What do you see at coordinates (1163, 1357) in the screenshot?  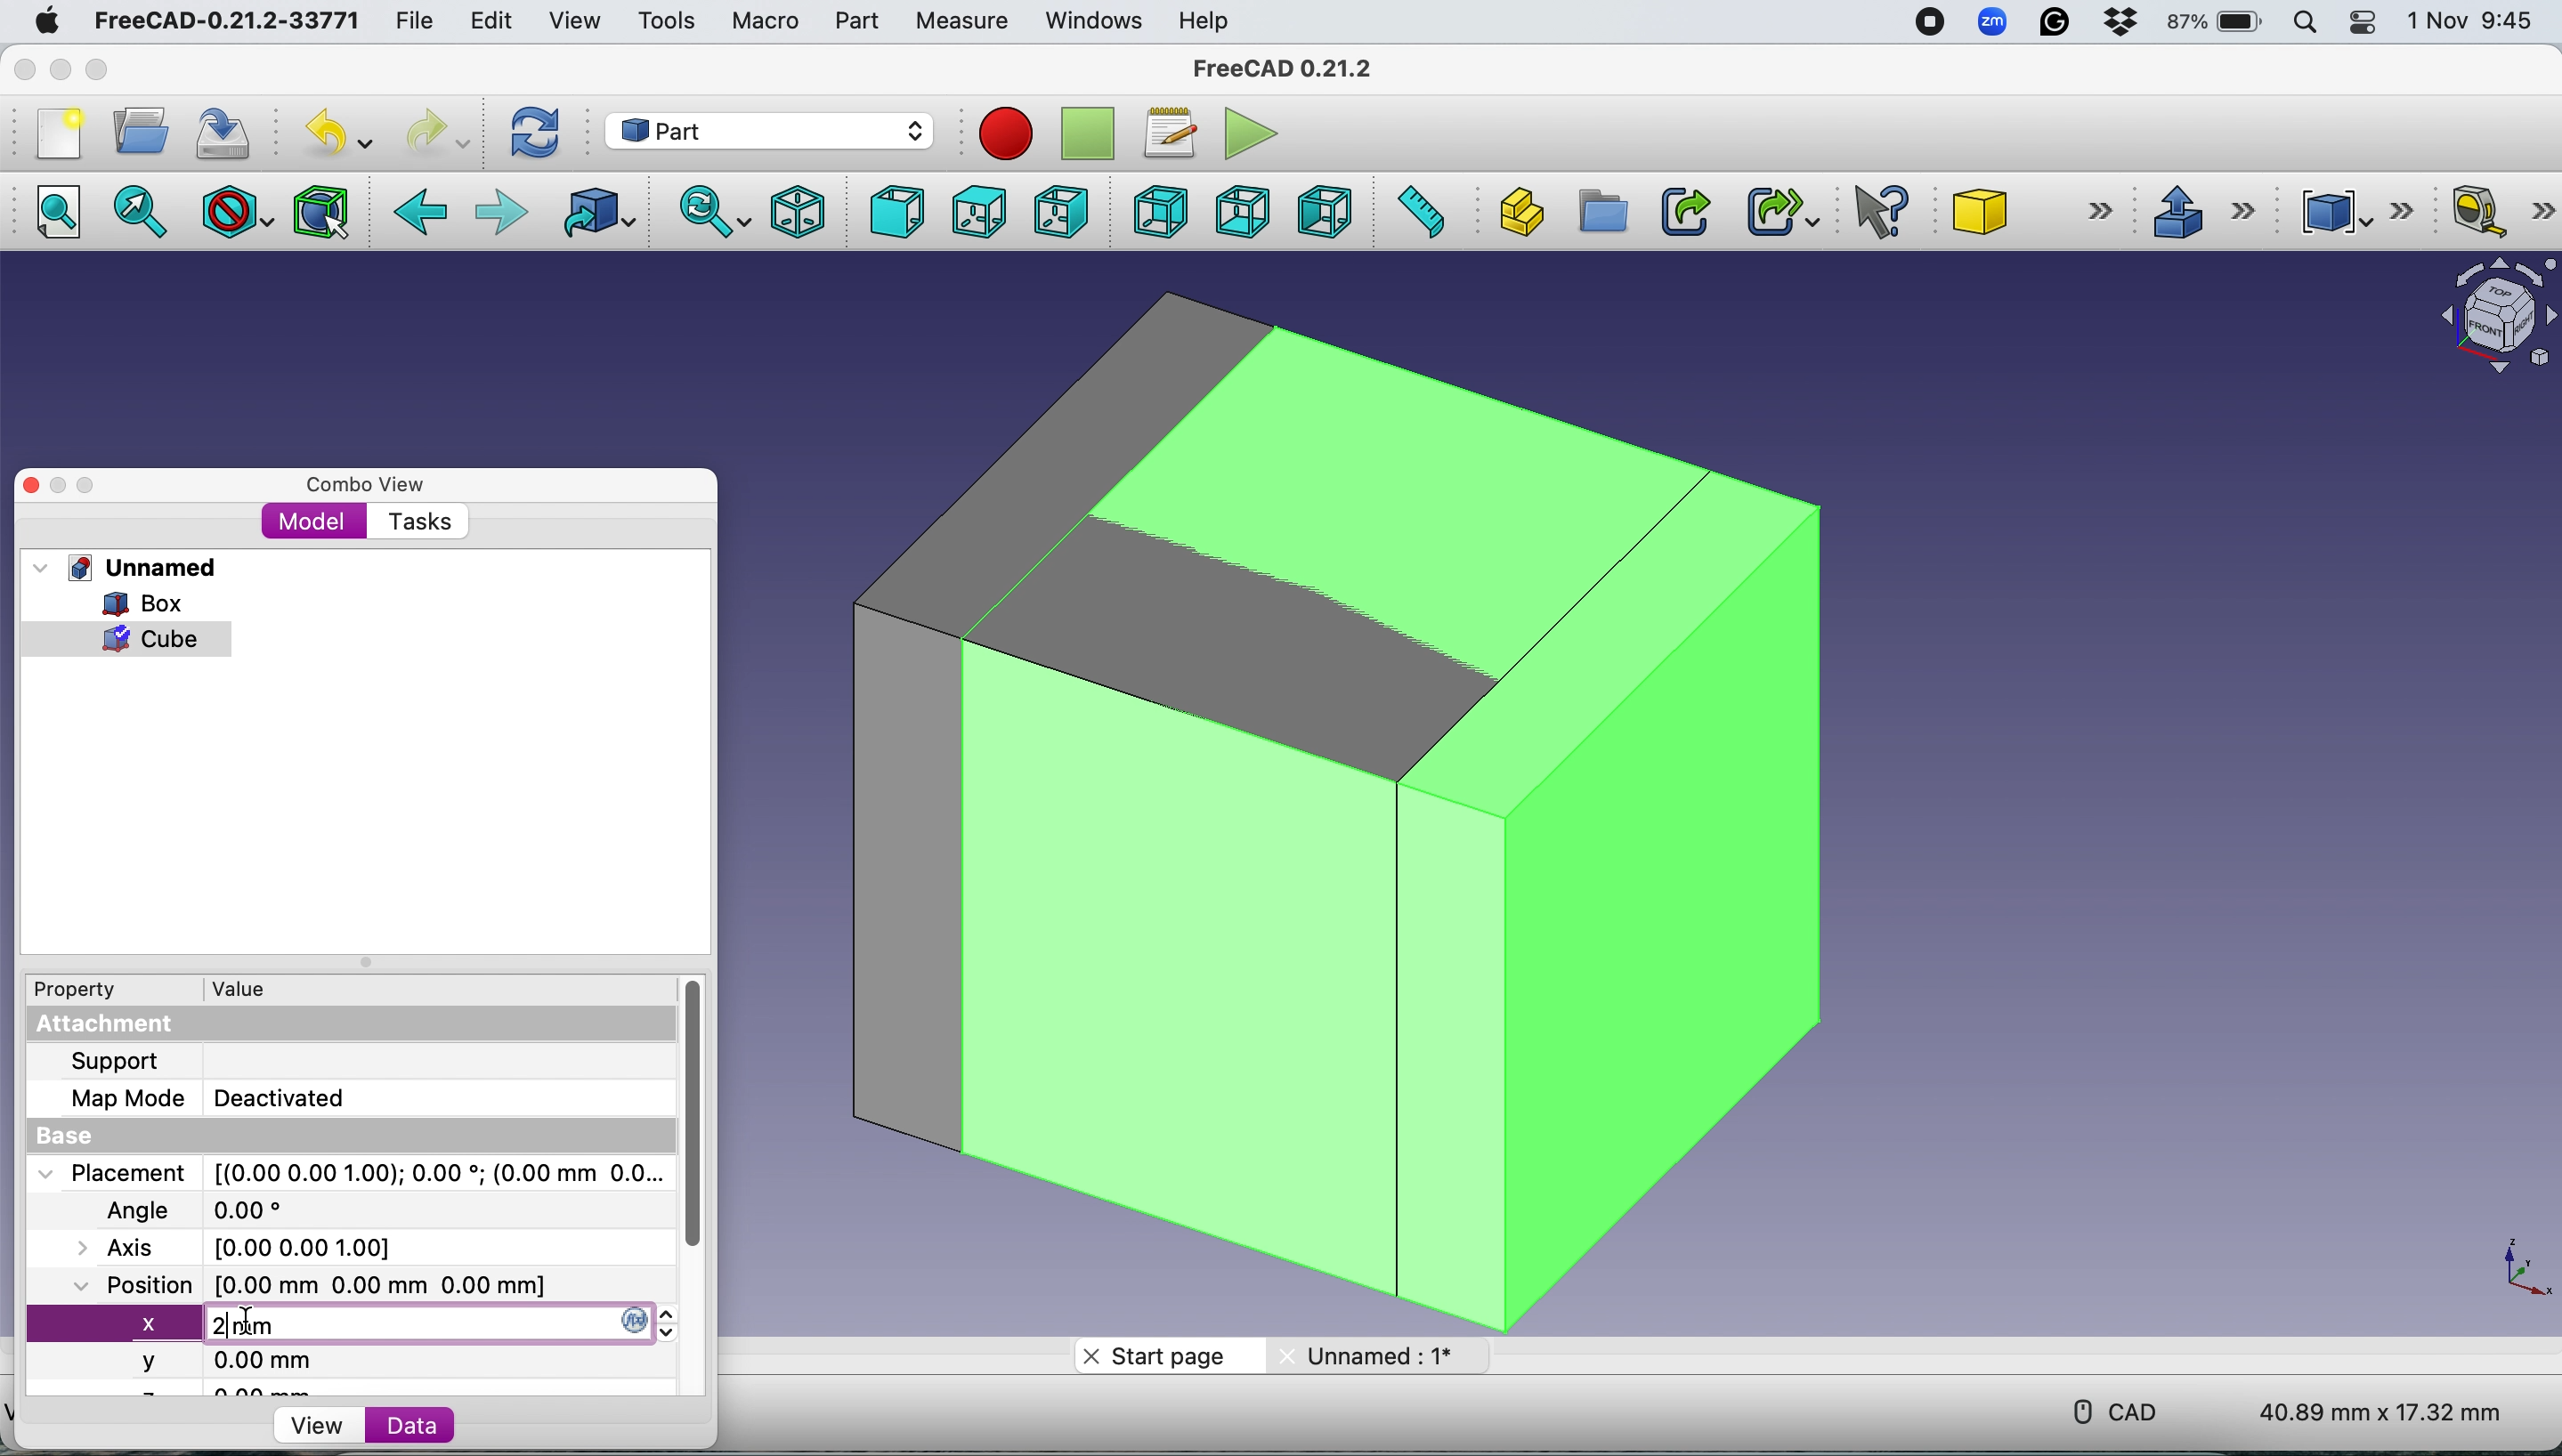 I see `Start page` at bounding box center [1163, 1357].